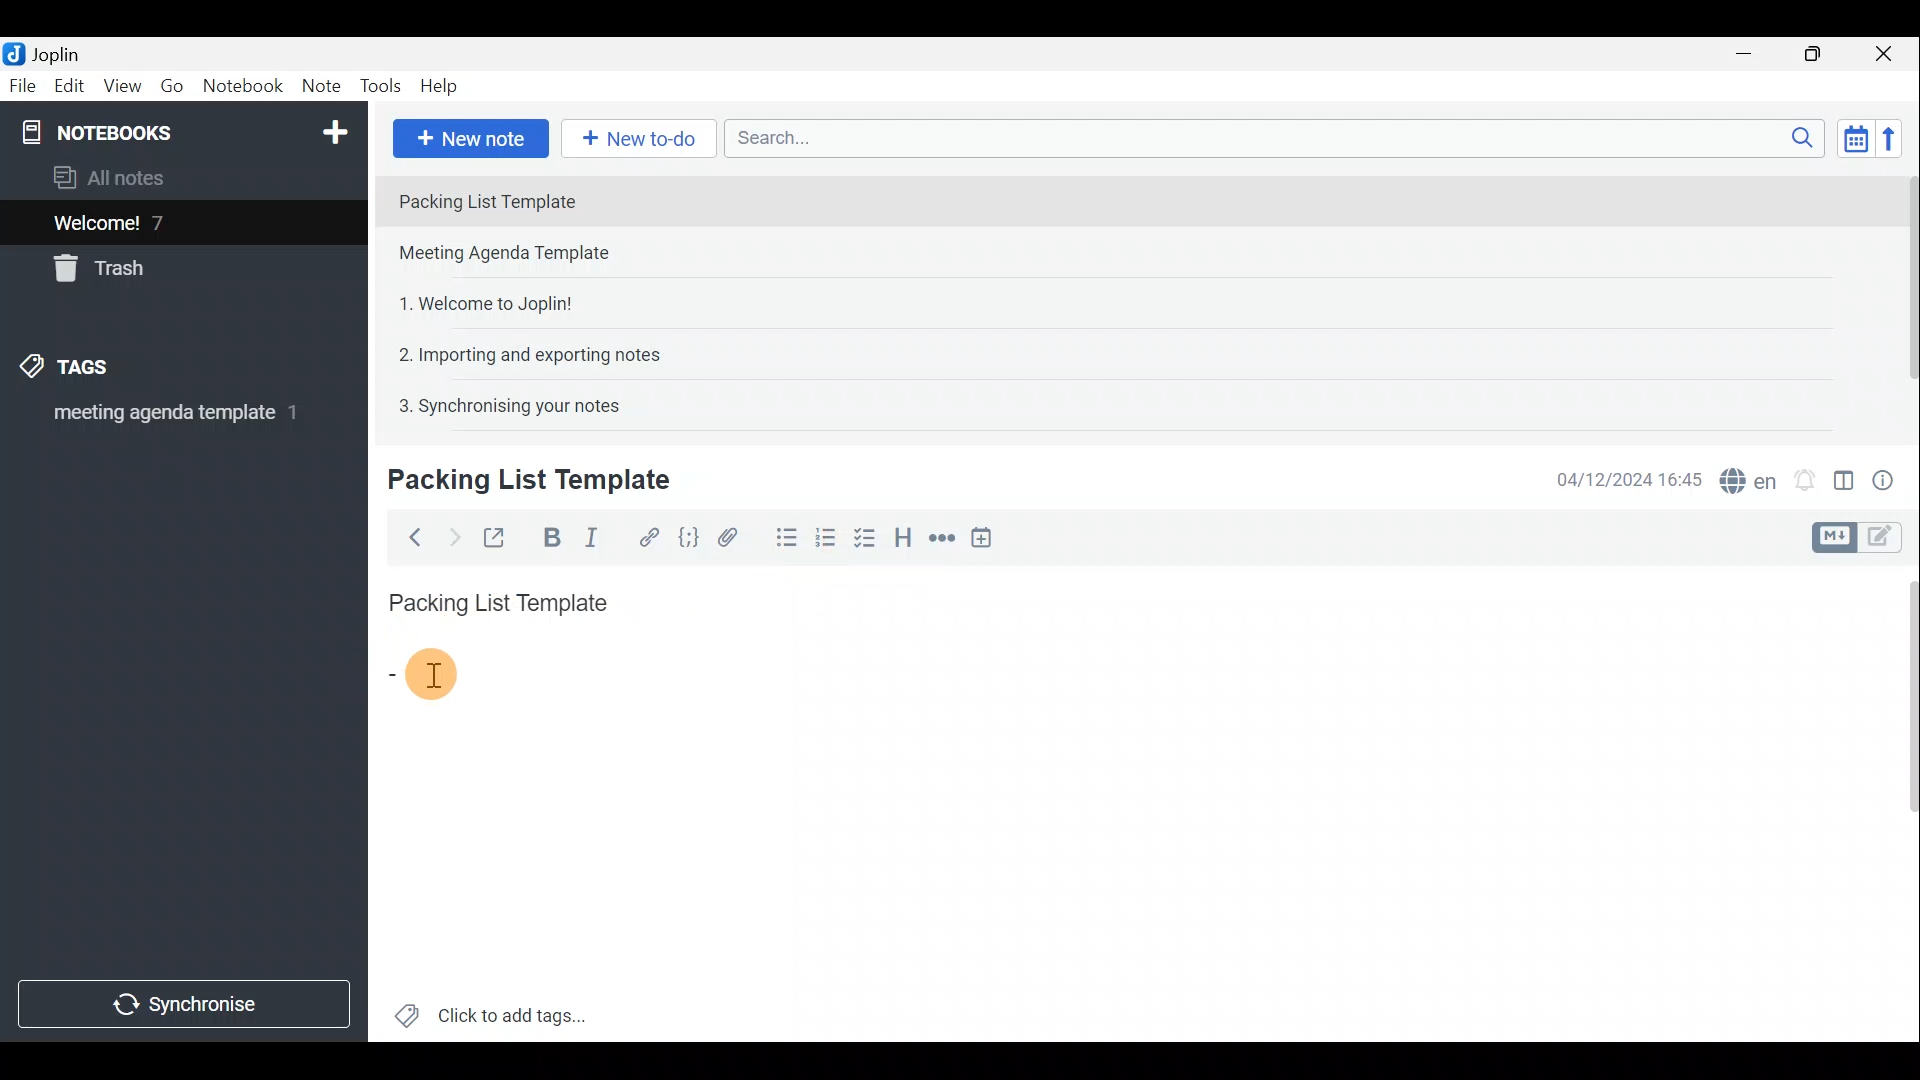 The image size is (1920, 1080). What do you see at coordinates (187, 1007) in the screenshot?
I see `Synchronise` at bounding box center [187, 1007].